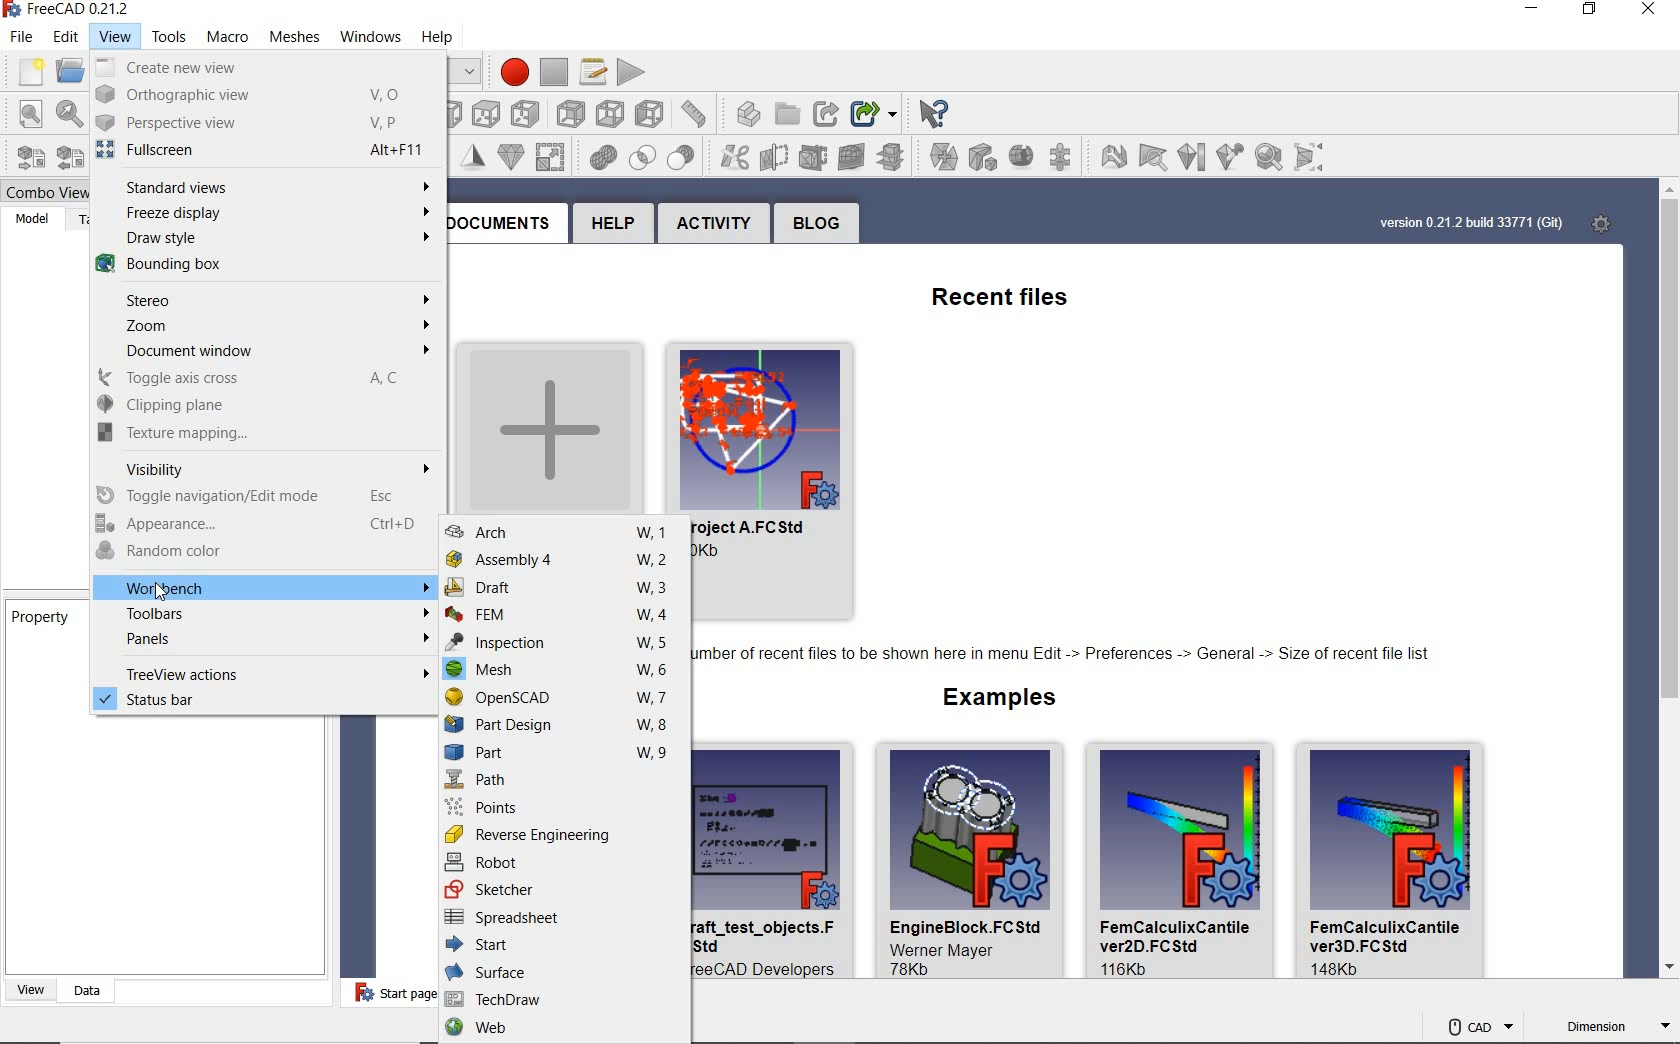 The width and height of the screenshot is (1680, 1044). I want to click on make sub-link, so click(830, 108).